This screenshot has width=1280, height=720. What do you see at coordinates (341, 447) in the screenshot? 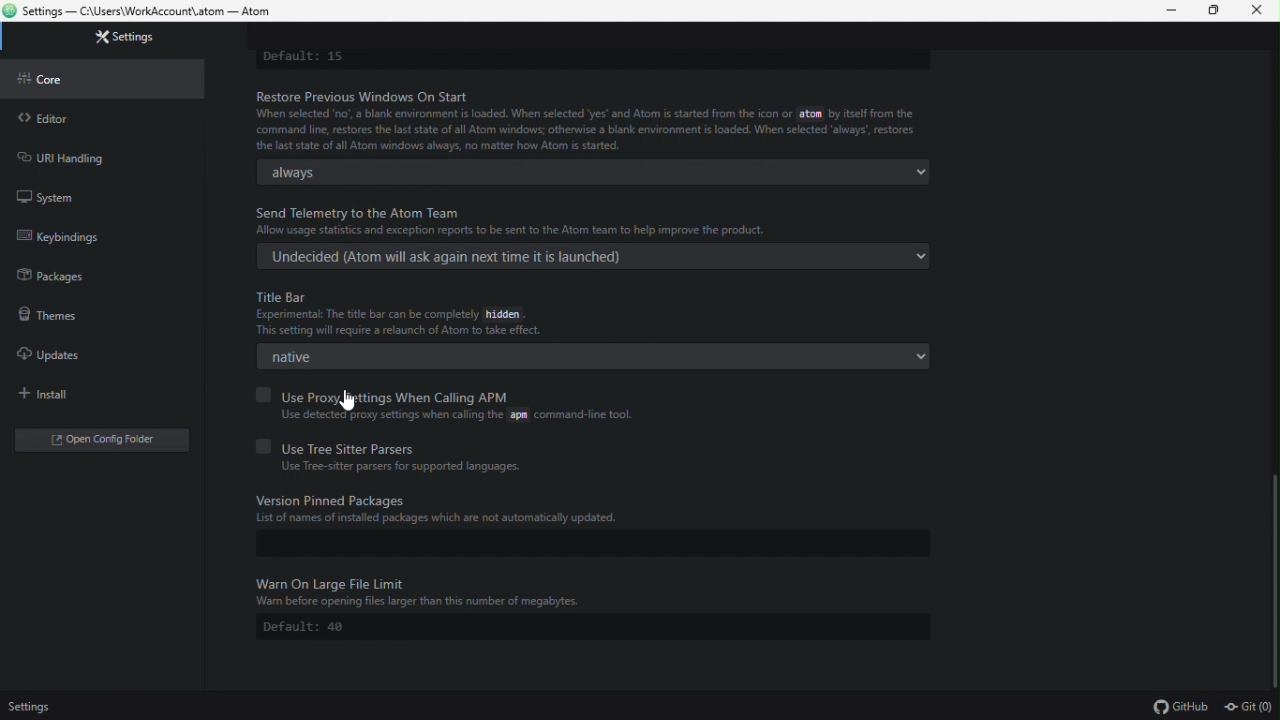
I see `Use Tree Sitter Parsers` at bounding box center [341, 447].